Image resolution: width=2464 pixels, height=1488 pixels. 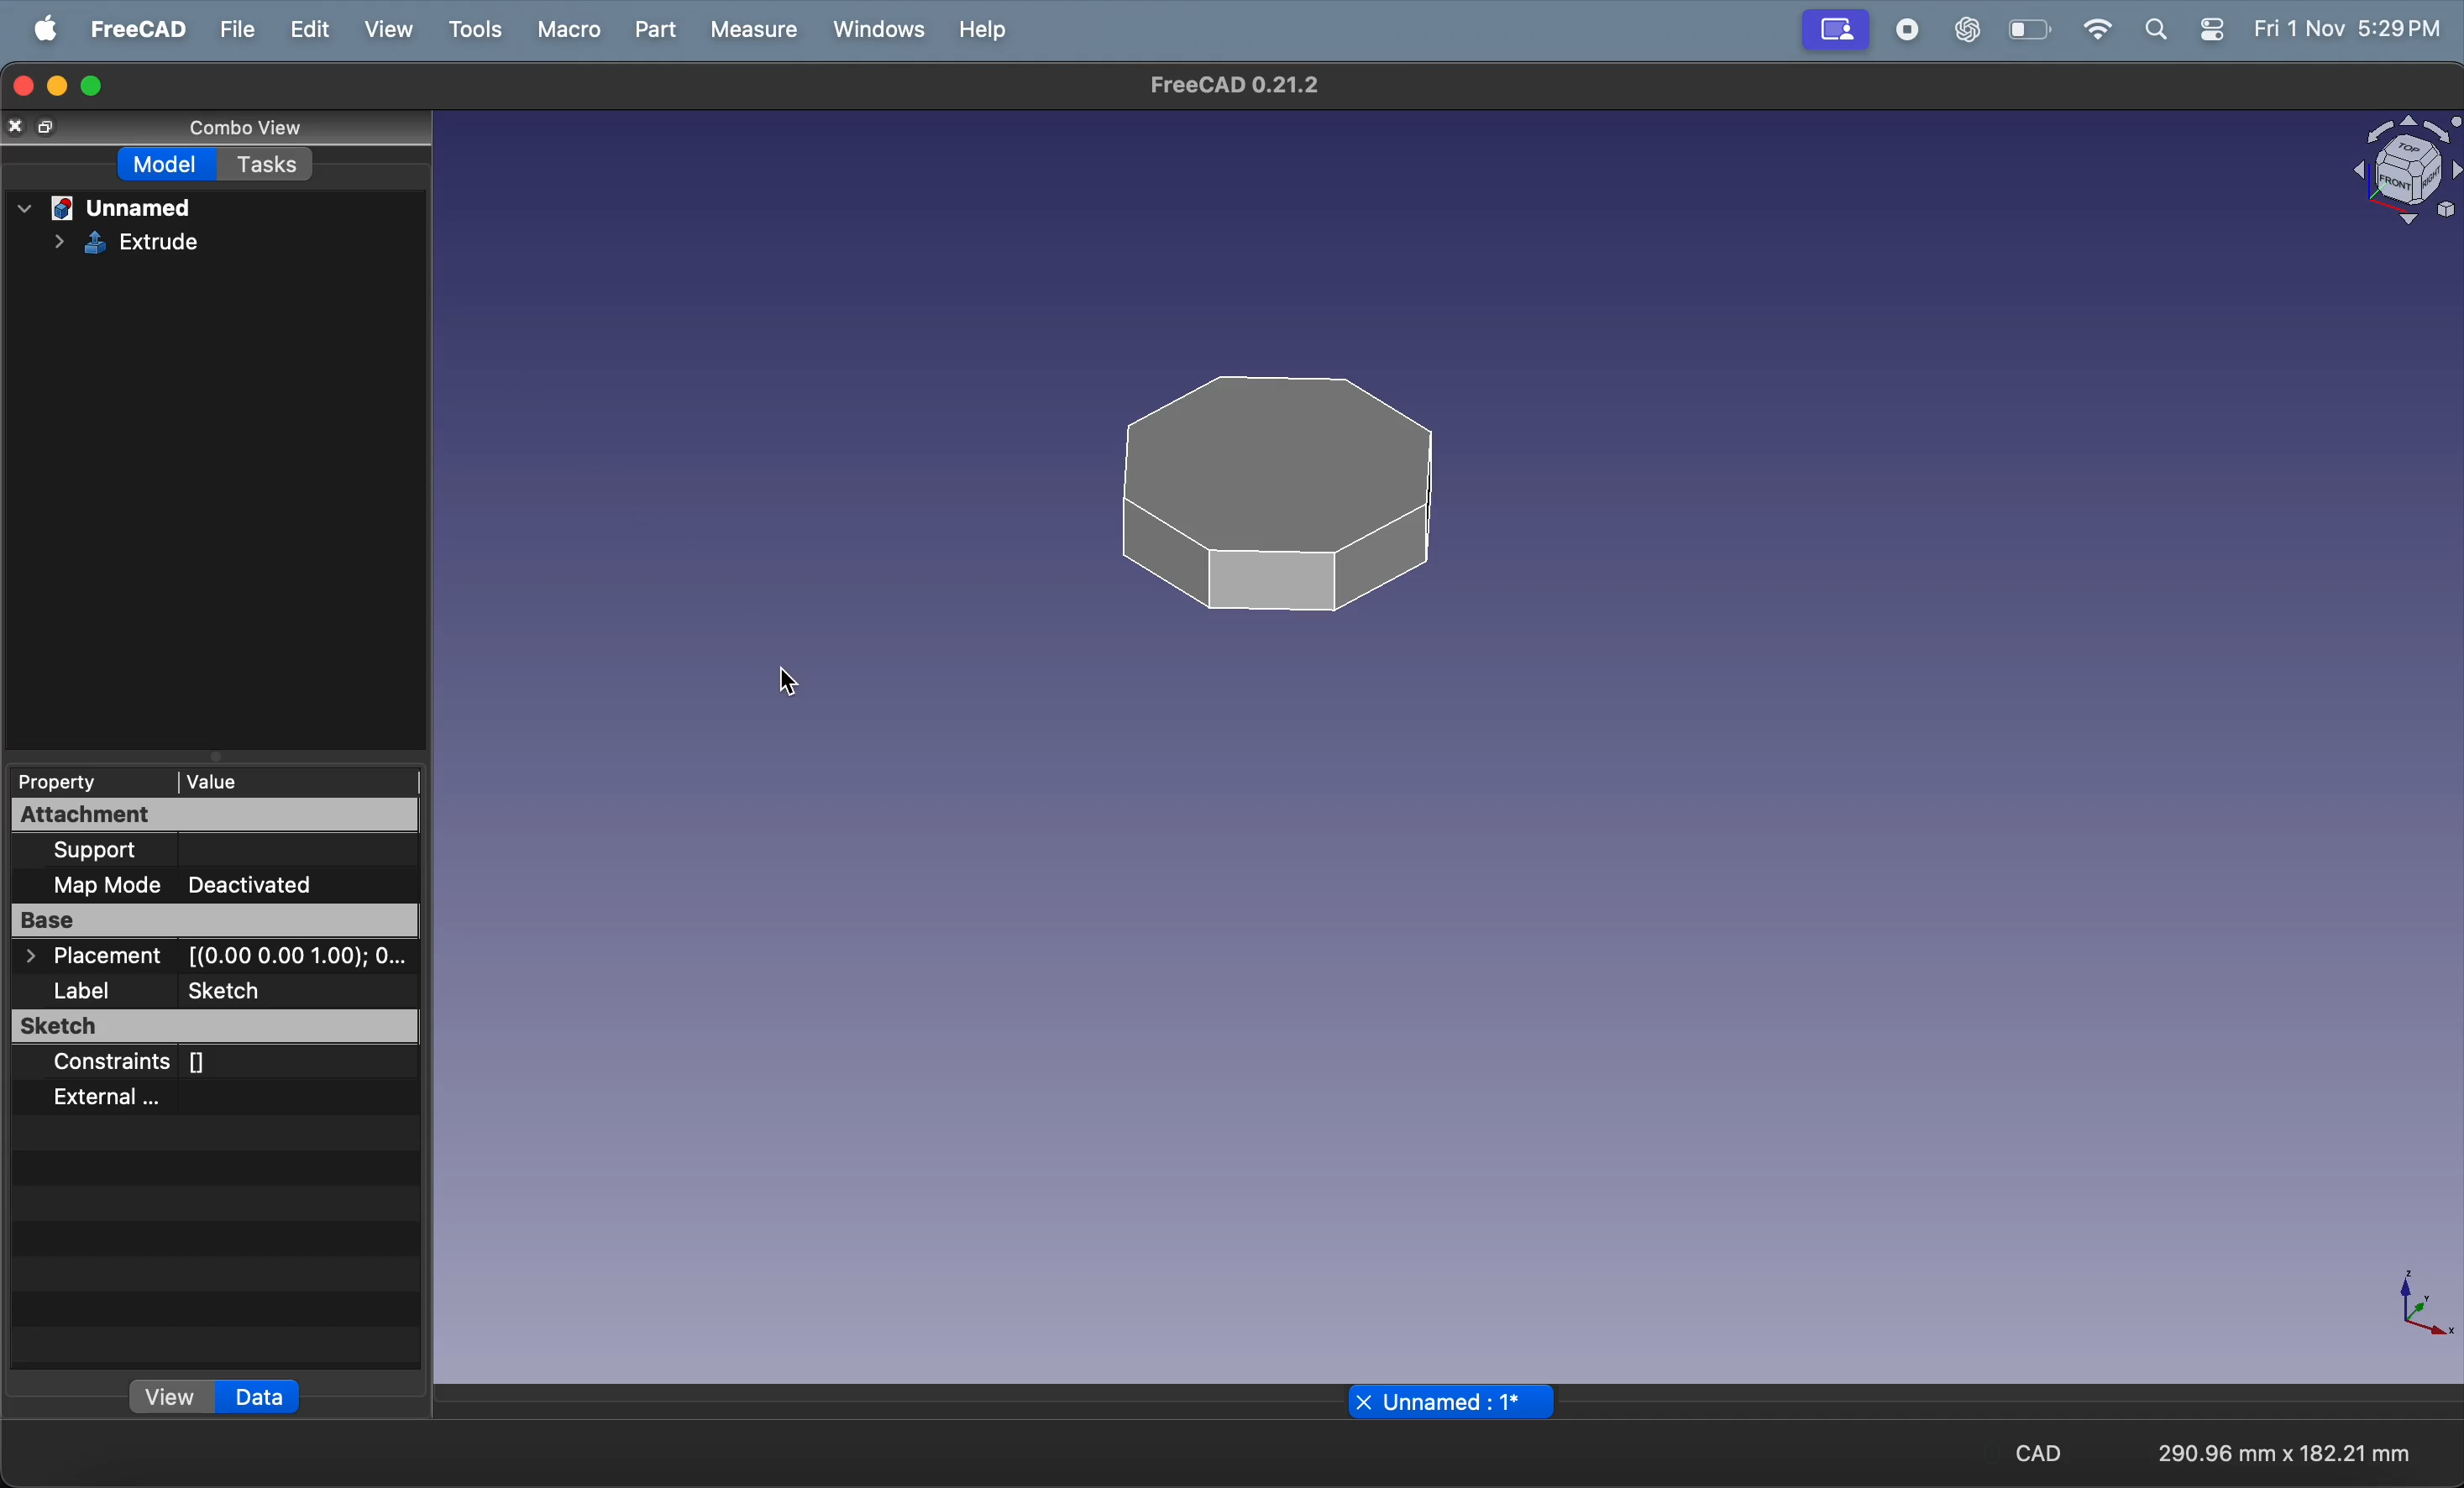 What do you see at coordinates (2411, 1314) in the screenshot?
I see `axis` at bounding box center [2411, 1314].